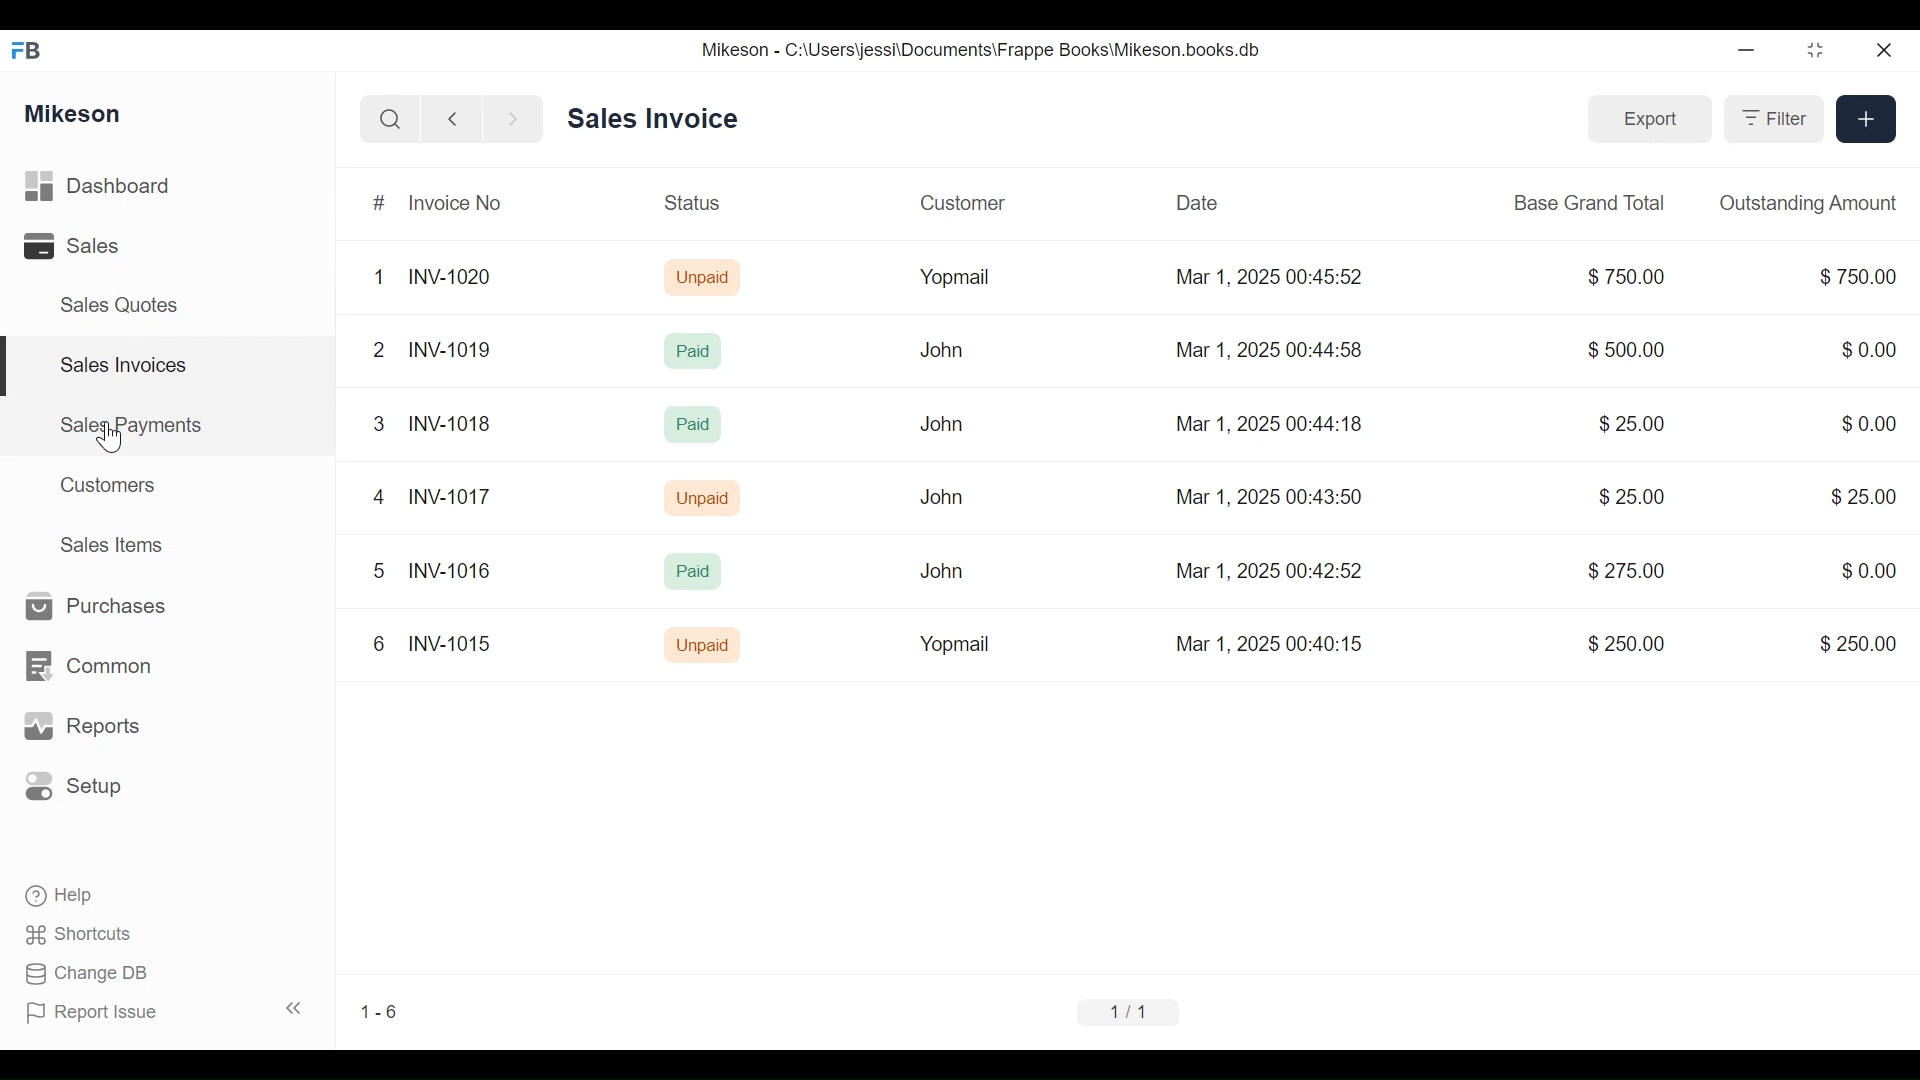 The width and height of the screenshot is (1920, 1080). I want to click on Date, so click(1194, 202).